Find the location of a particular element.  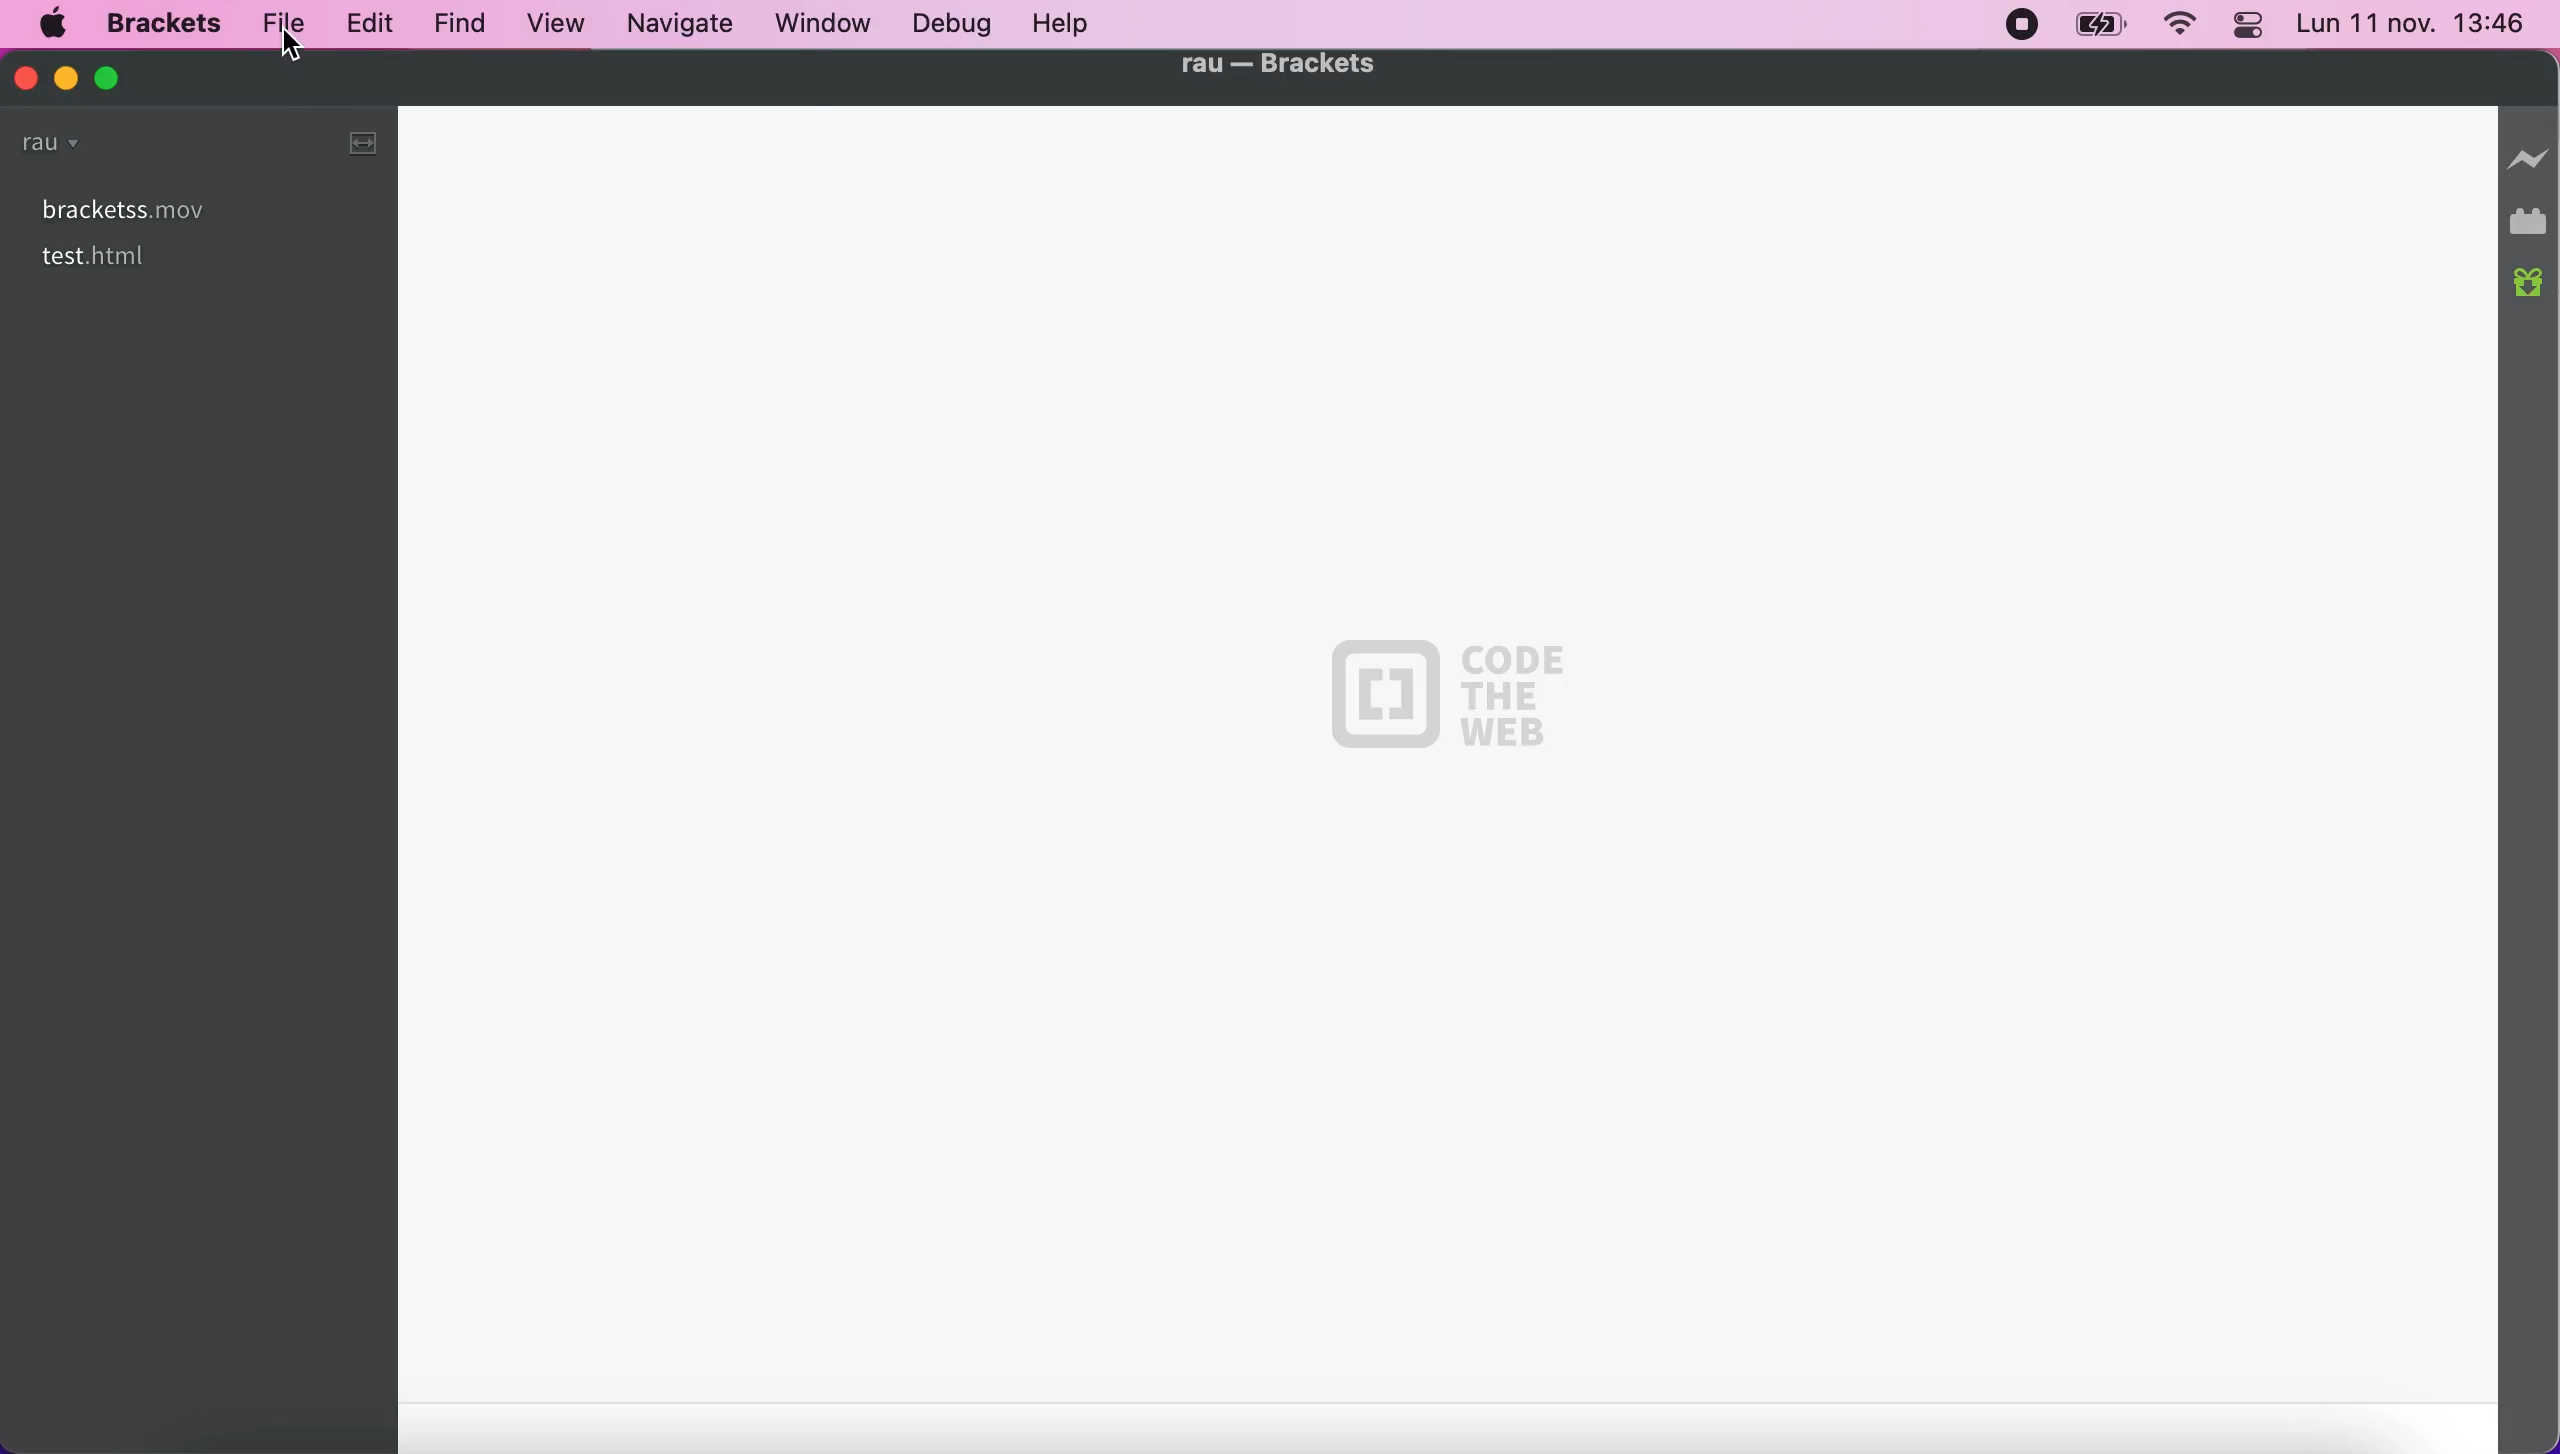

disconnect live preview is located at coordinates (2530, 158).